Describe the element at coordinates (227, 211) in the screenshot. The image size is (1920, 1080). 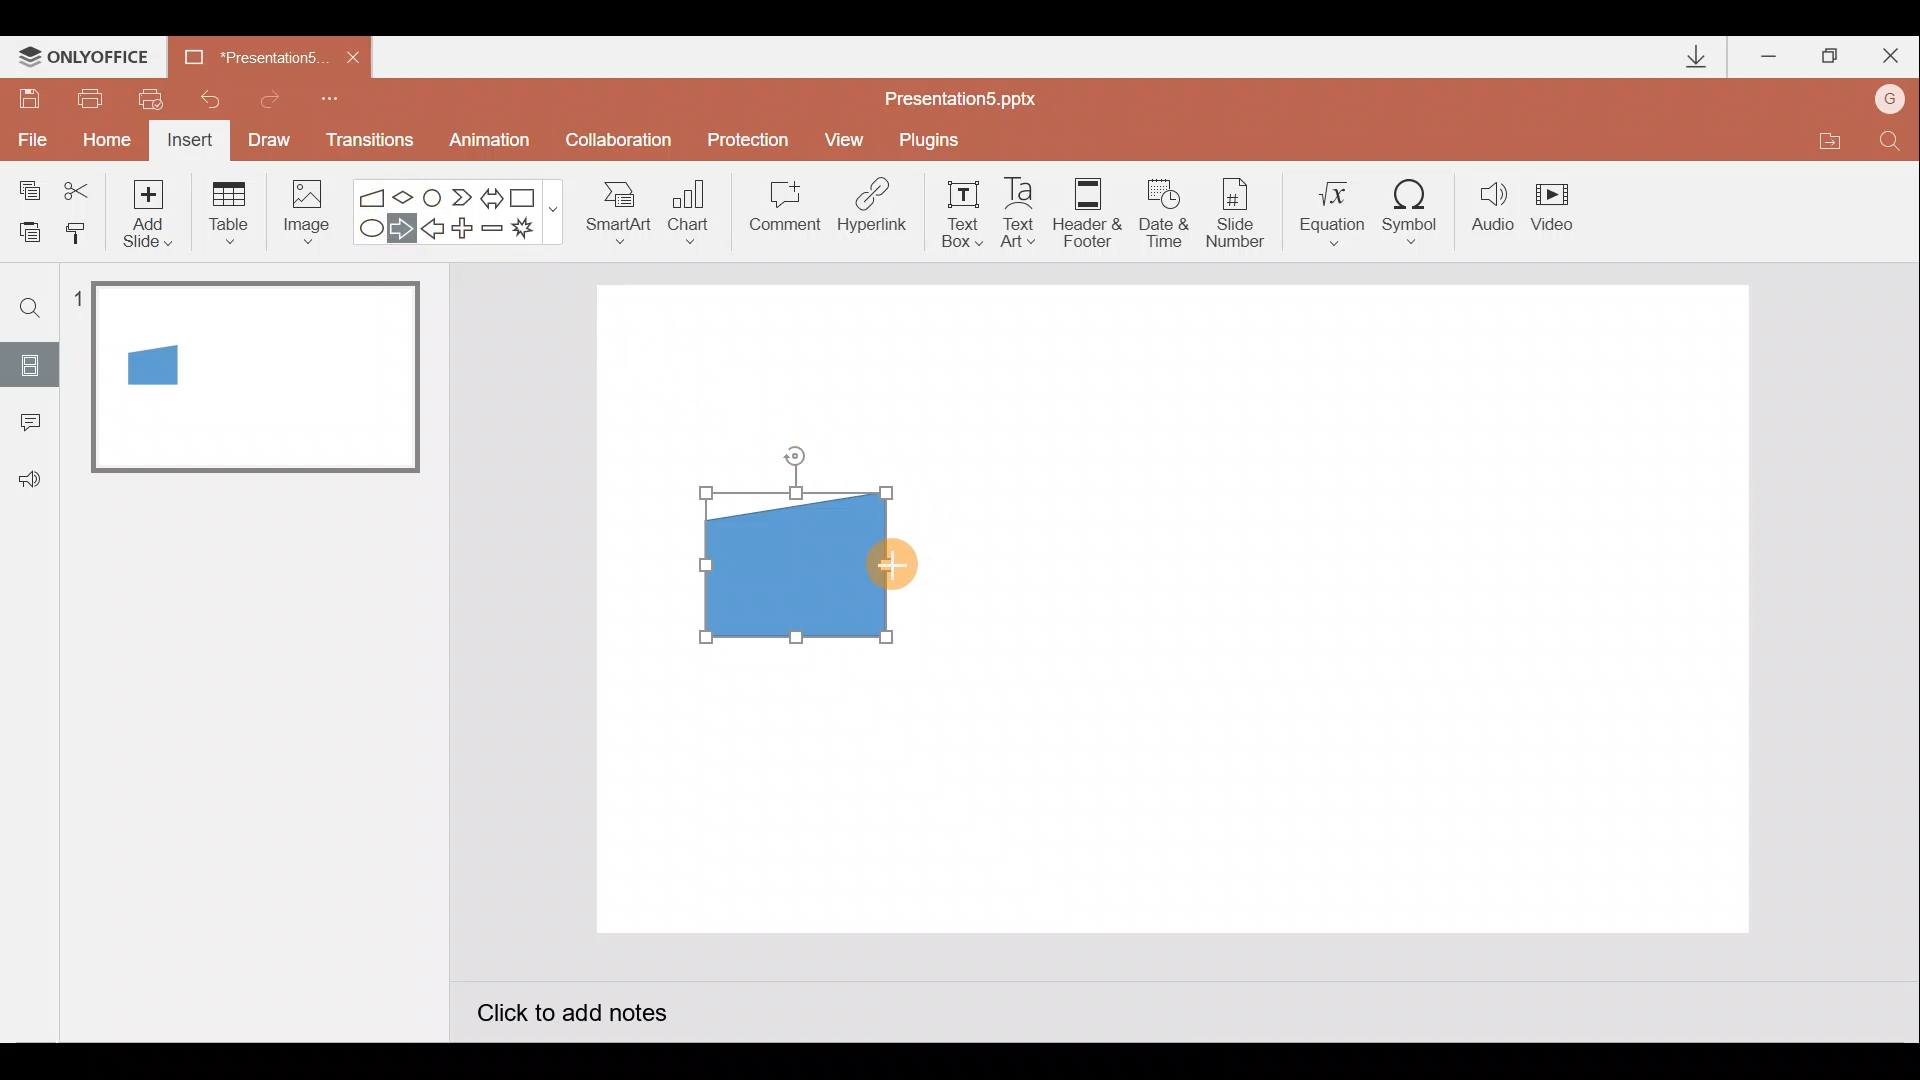
I see `Table` at that location.